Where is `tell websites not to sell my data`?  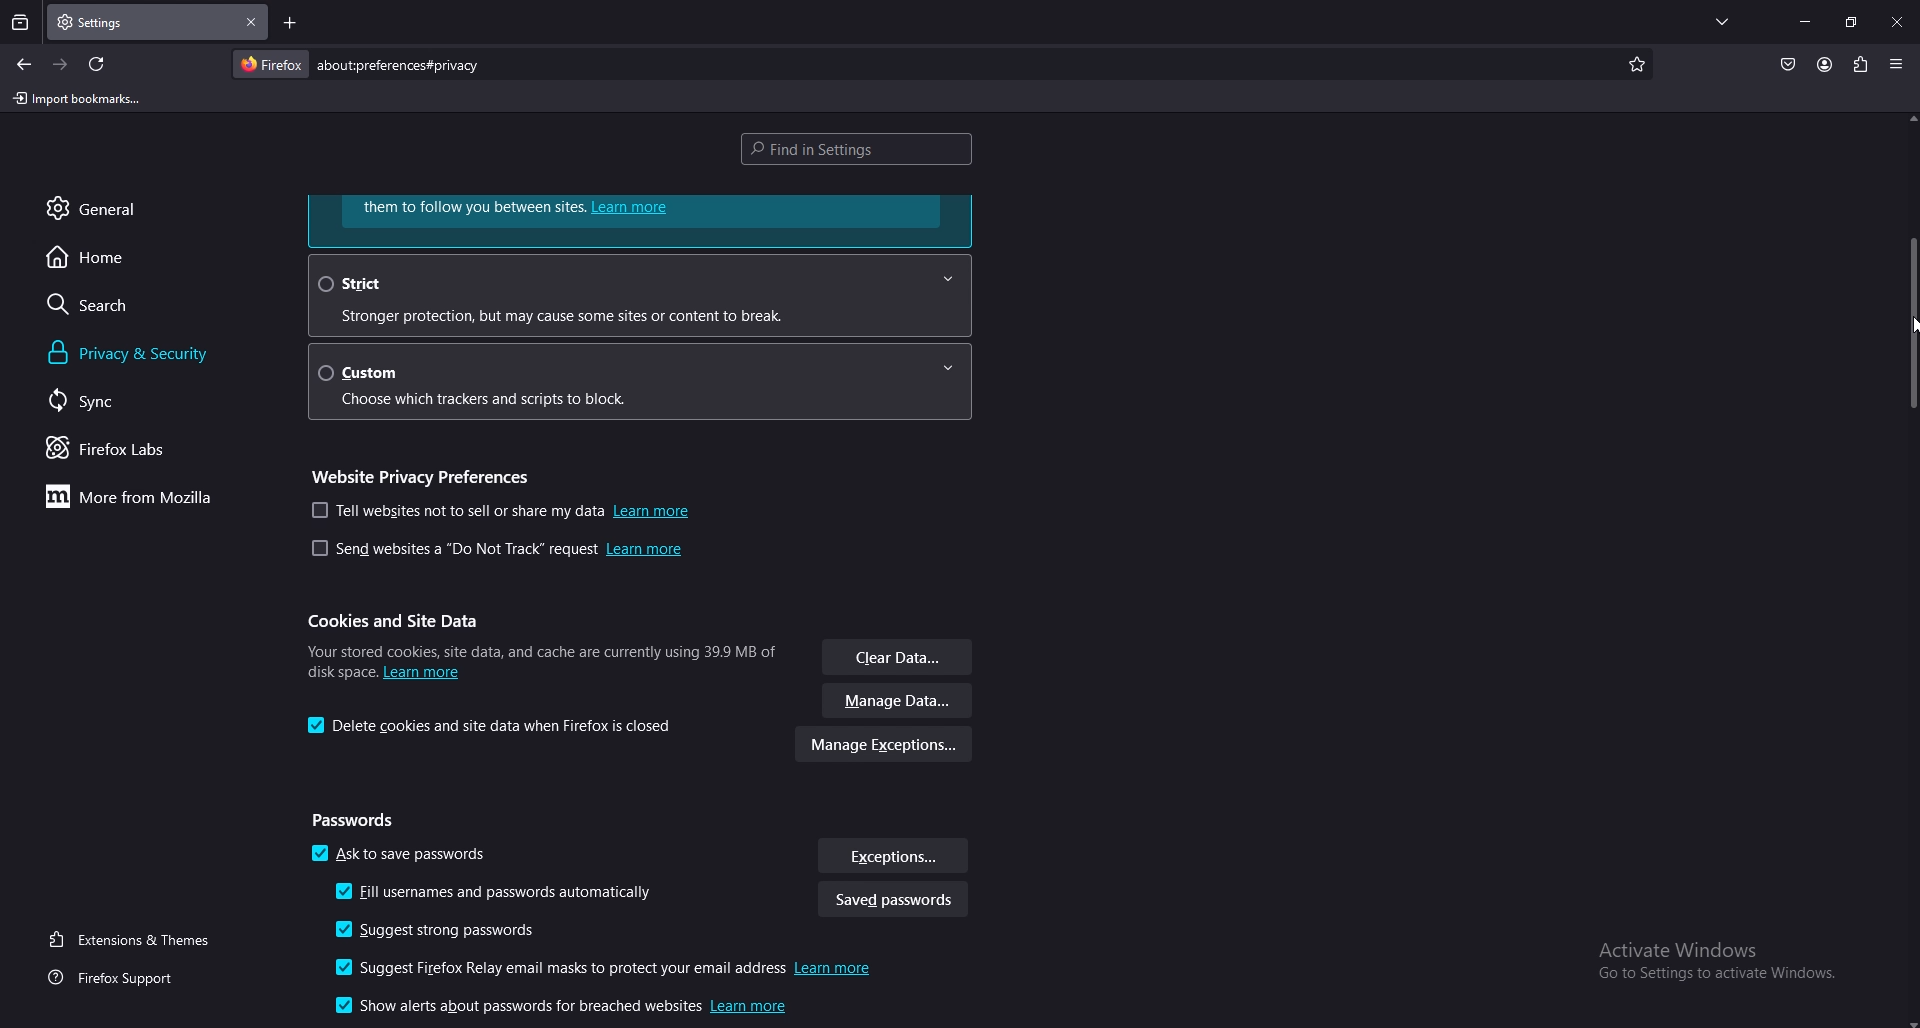 tell websites not to sell my data is located at coordinates (502, 511).